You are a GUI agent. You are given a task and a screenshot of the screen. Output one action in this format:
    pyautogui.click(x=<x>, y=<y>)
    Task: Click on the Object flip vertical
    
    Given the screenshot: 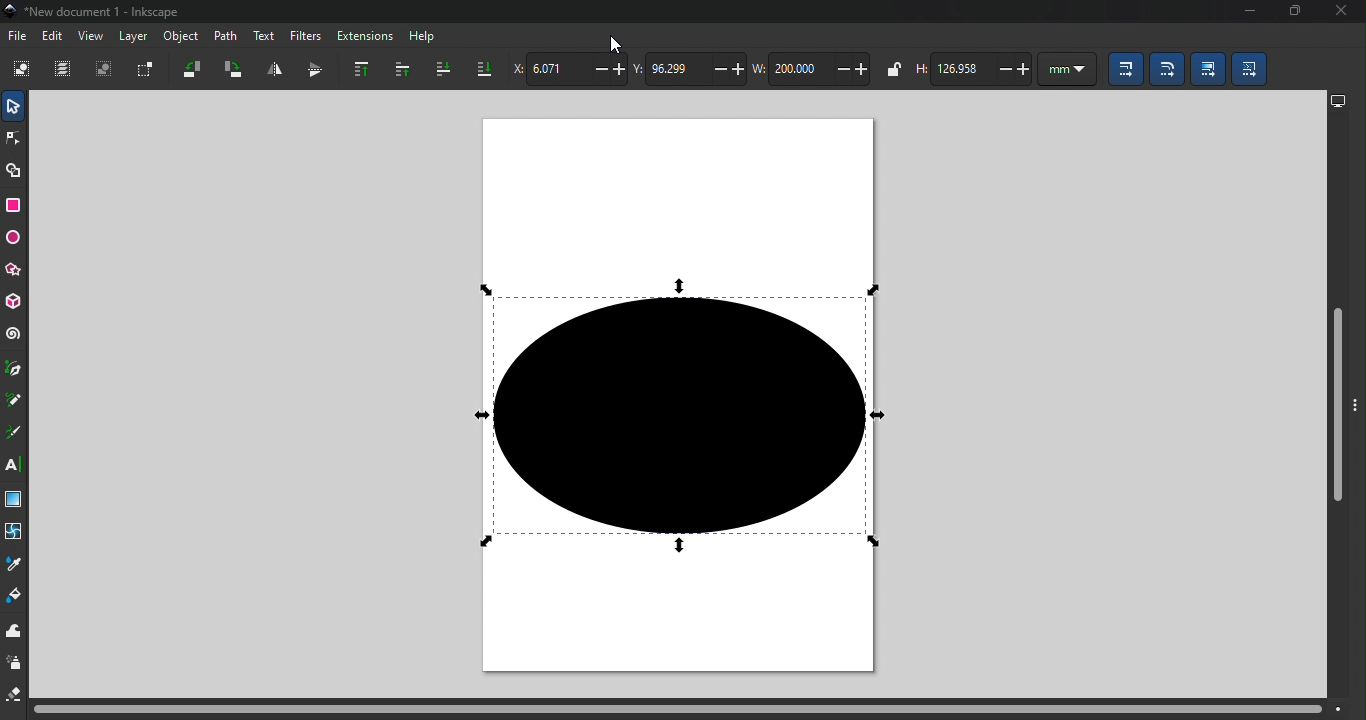 What is the action you would take?
    pyautogui.click(x=313, y=71)
    